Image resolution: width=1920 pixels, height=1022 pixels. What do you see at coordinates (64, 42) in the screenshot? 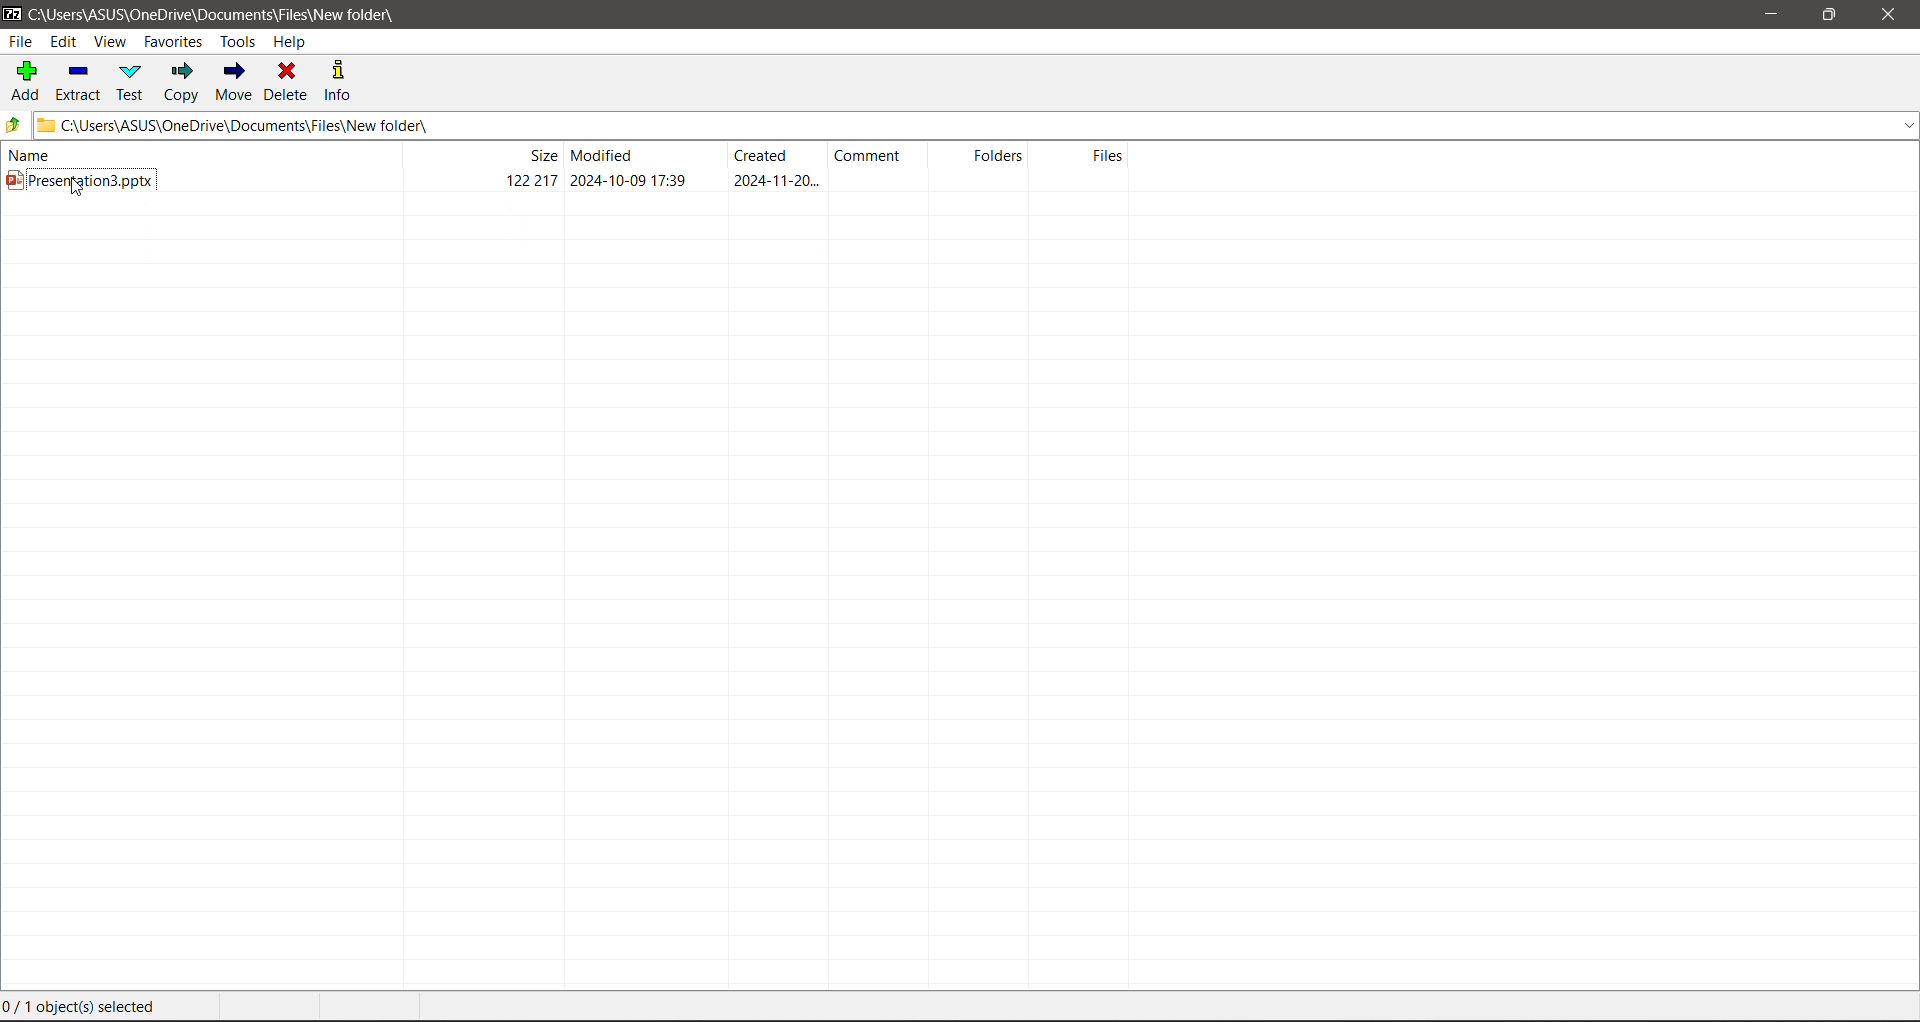
I see `Edit` at bounding box center [64, 42].